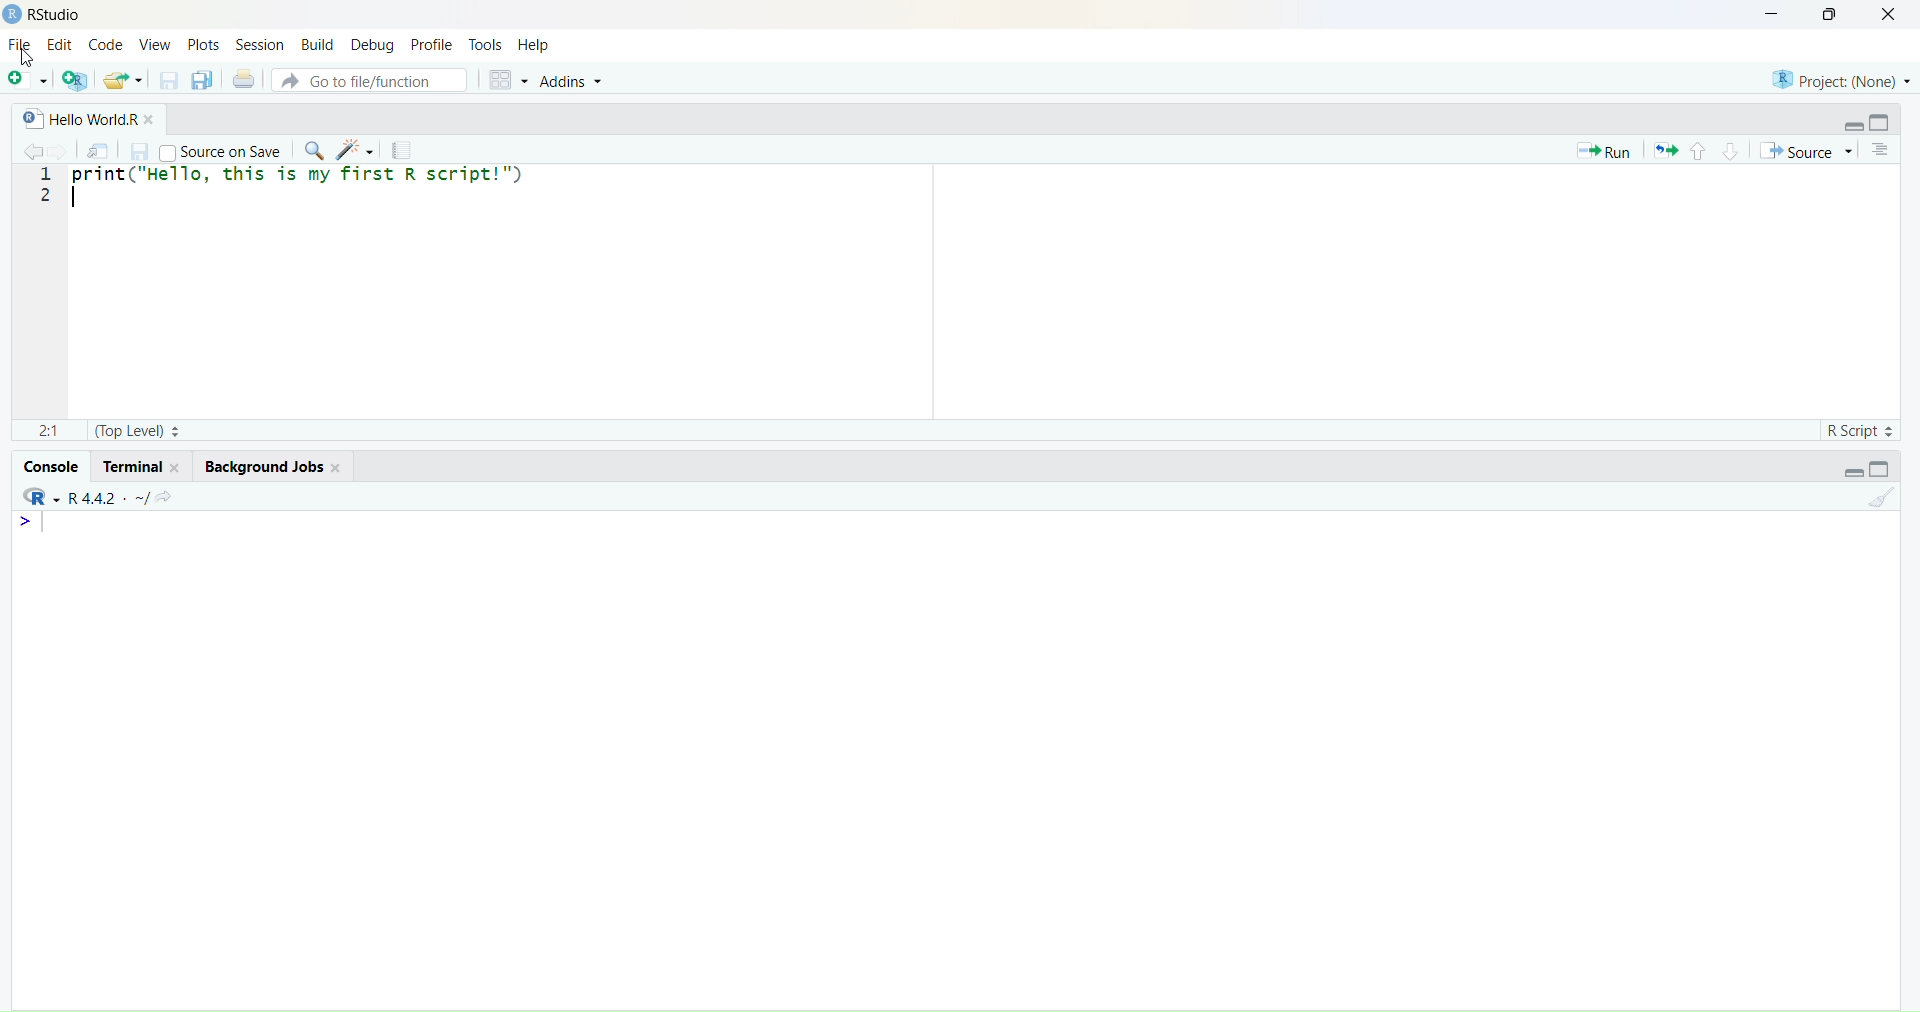 The image size is (1920, 1012). What do you see at coordinates (373, 47) in the screenshot?
I see `Debug` at bounding box center [373, 47].